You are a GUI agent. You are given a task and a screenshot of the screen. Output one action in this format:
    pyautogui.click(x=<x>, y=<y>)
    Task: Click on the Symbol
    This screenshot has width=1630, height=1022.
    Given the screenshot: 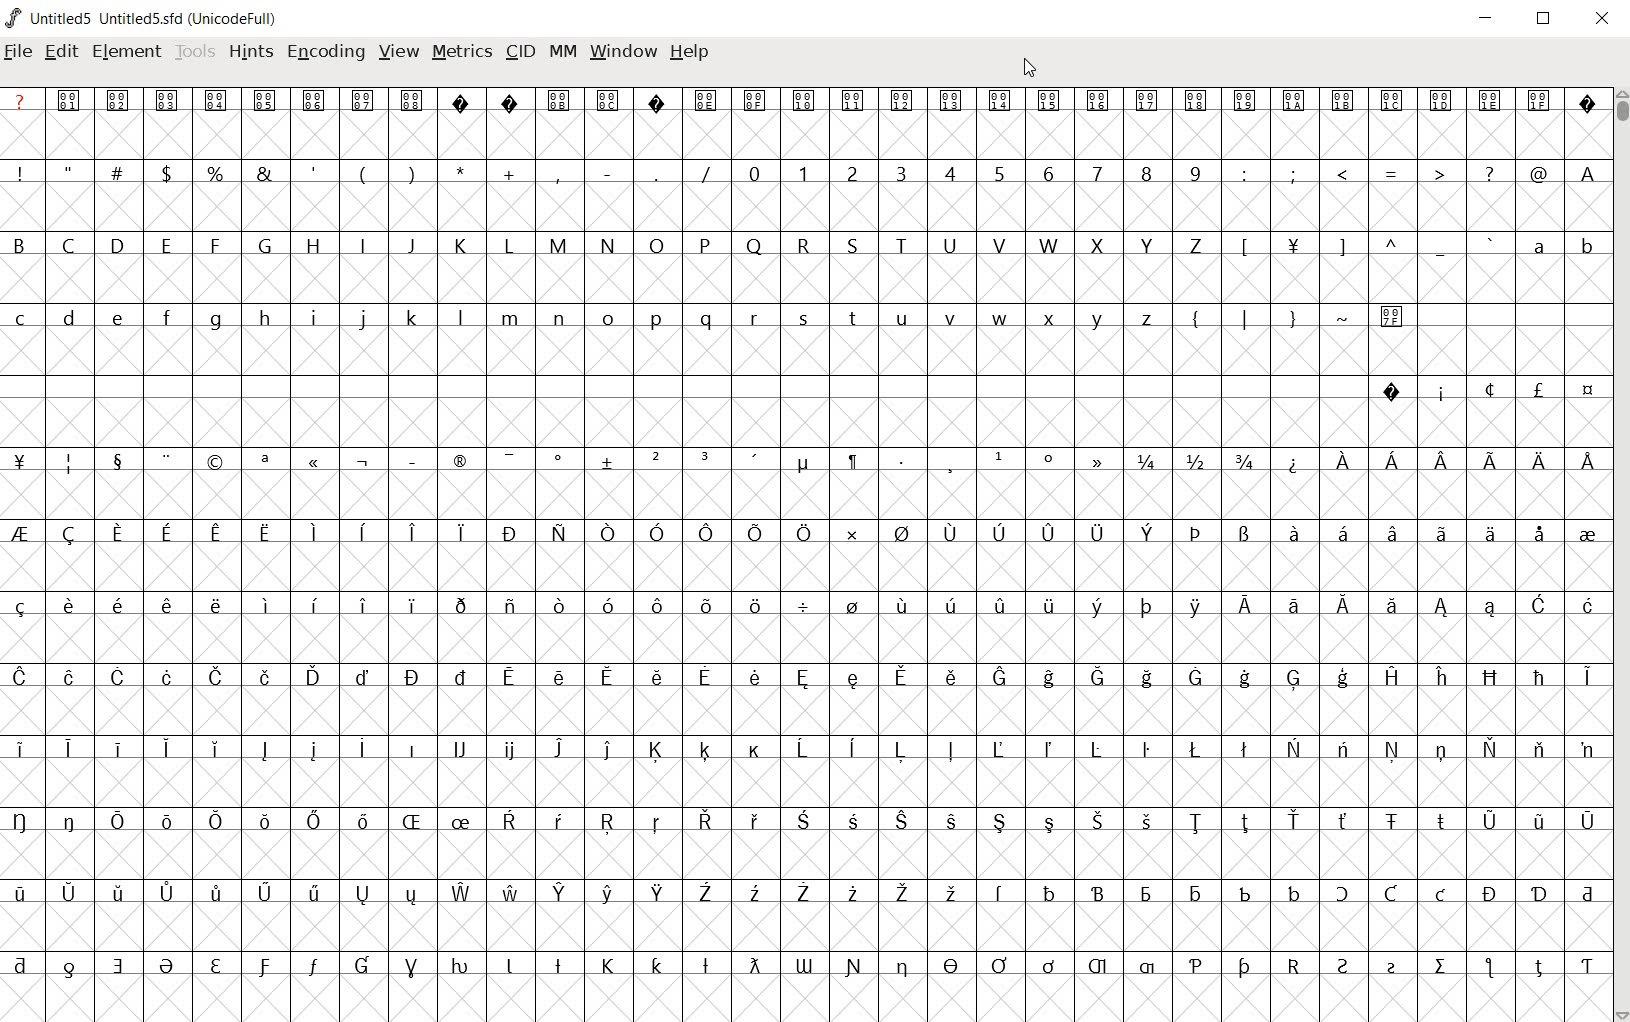 What is the action you would take?
    pyautogui.click(x=1389, y=534)
    